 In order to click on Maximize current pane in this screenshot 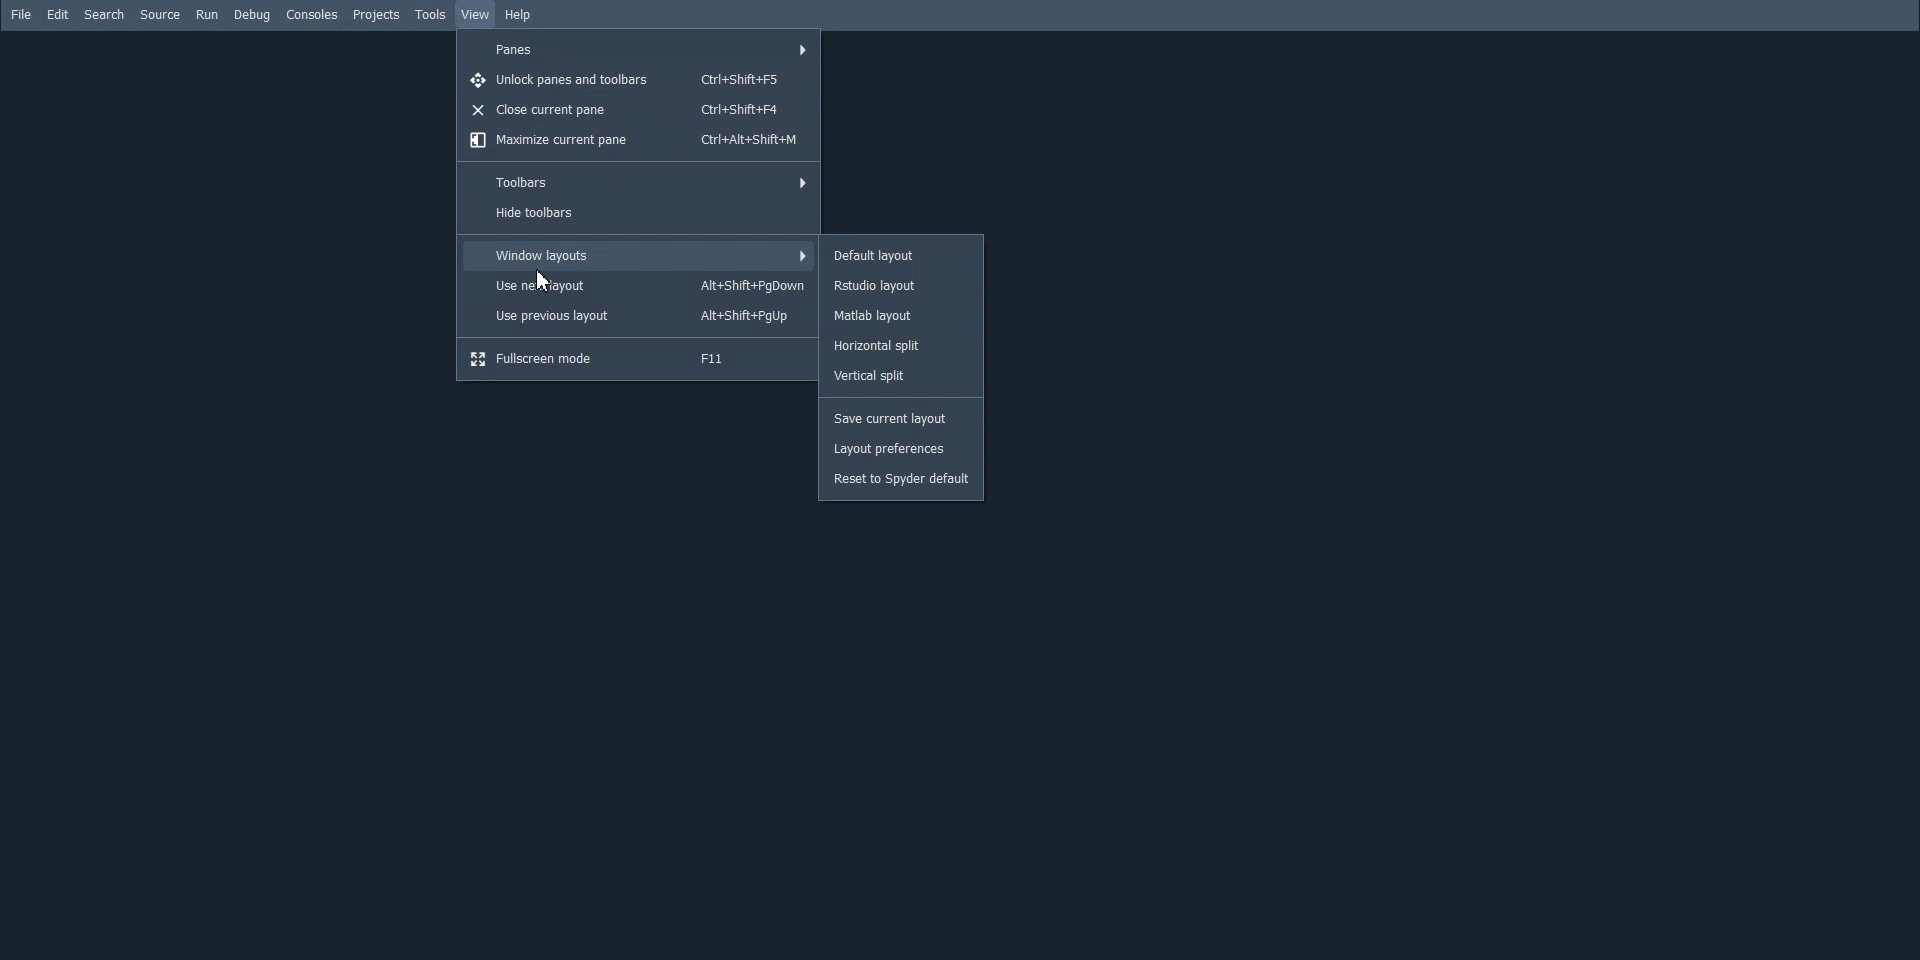, I will do `click(636, 141)`.